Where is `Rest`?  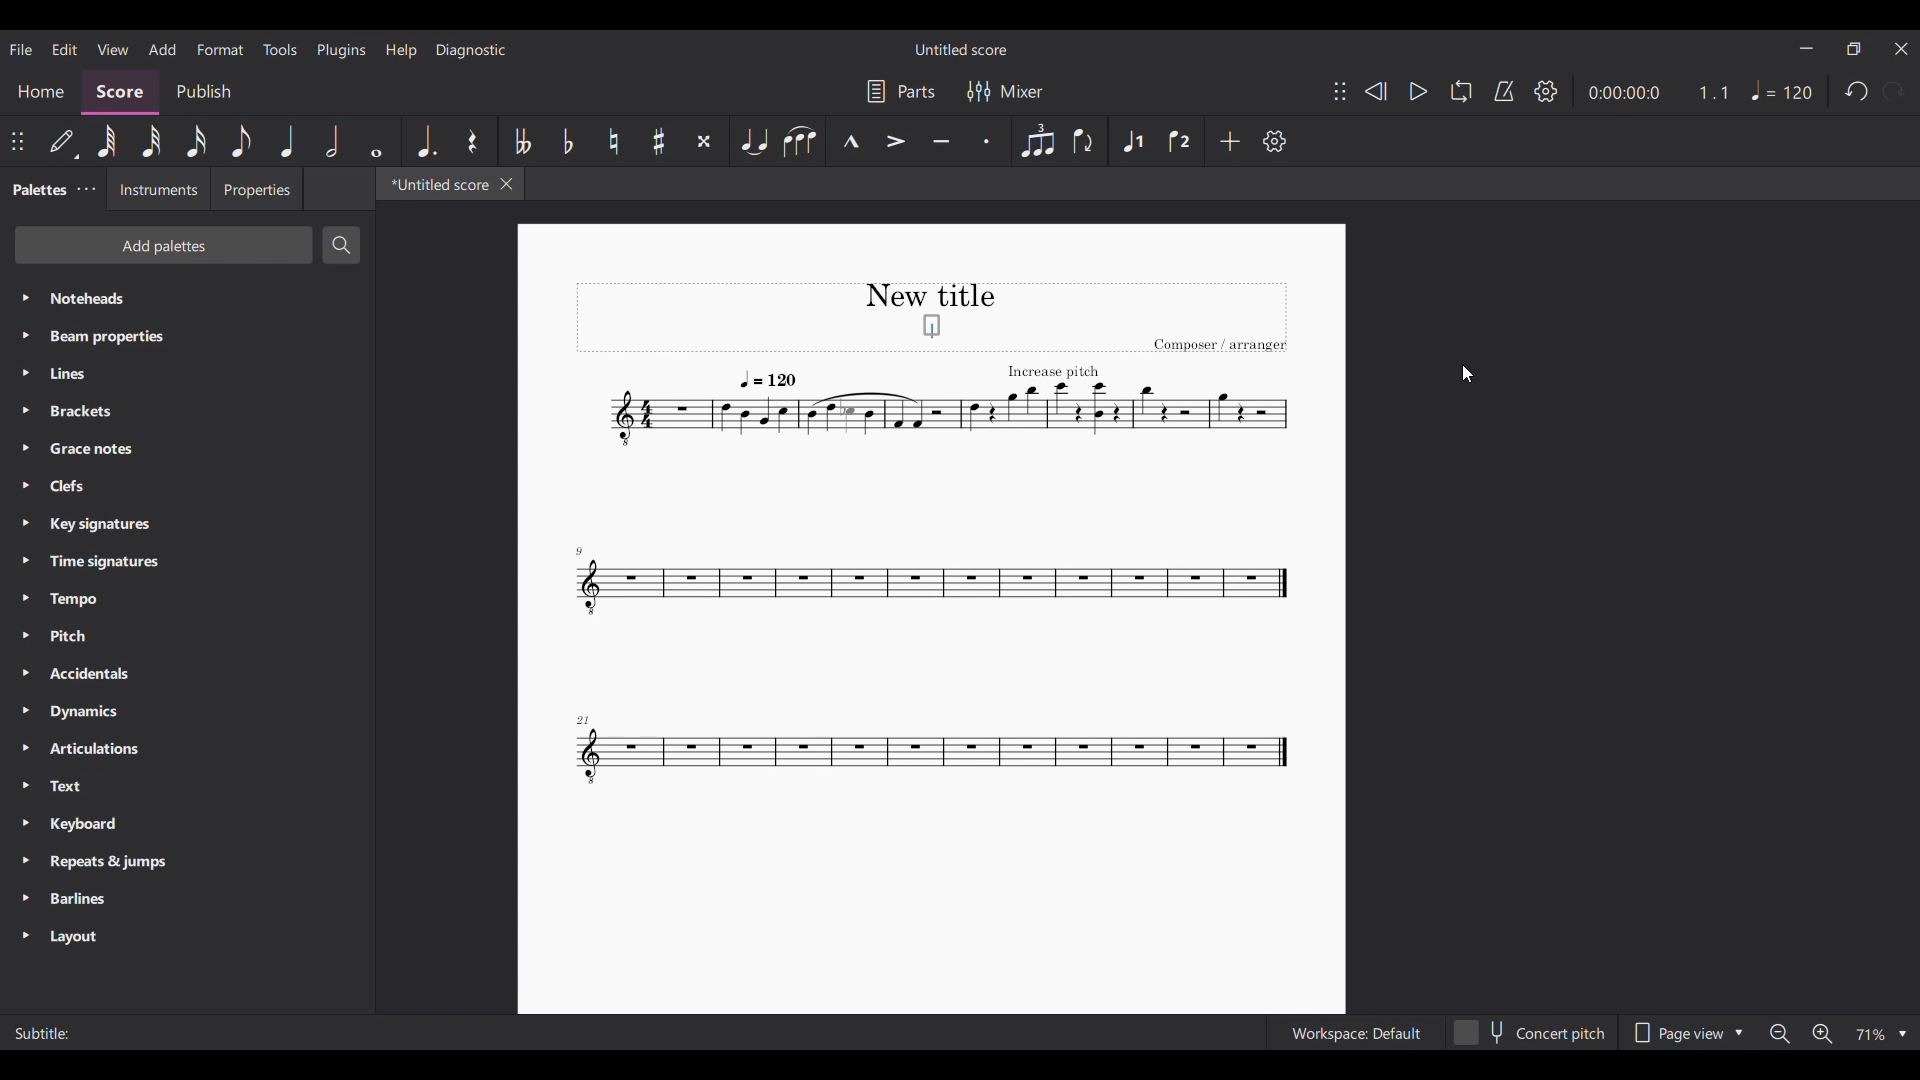 Rest is located at coordinates (473, 141).